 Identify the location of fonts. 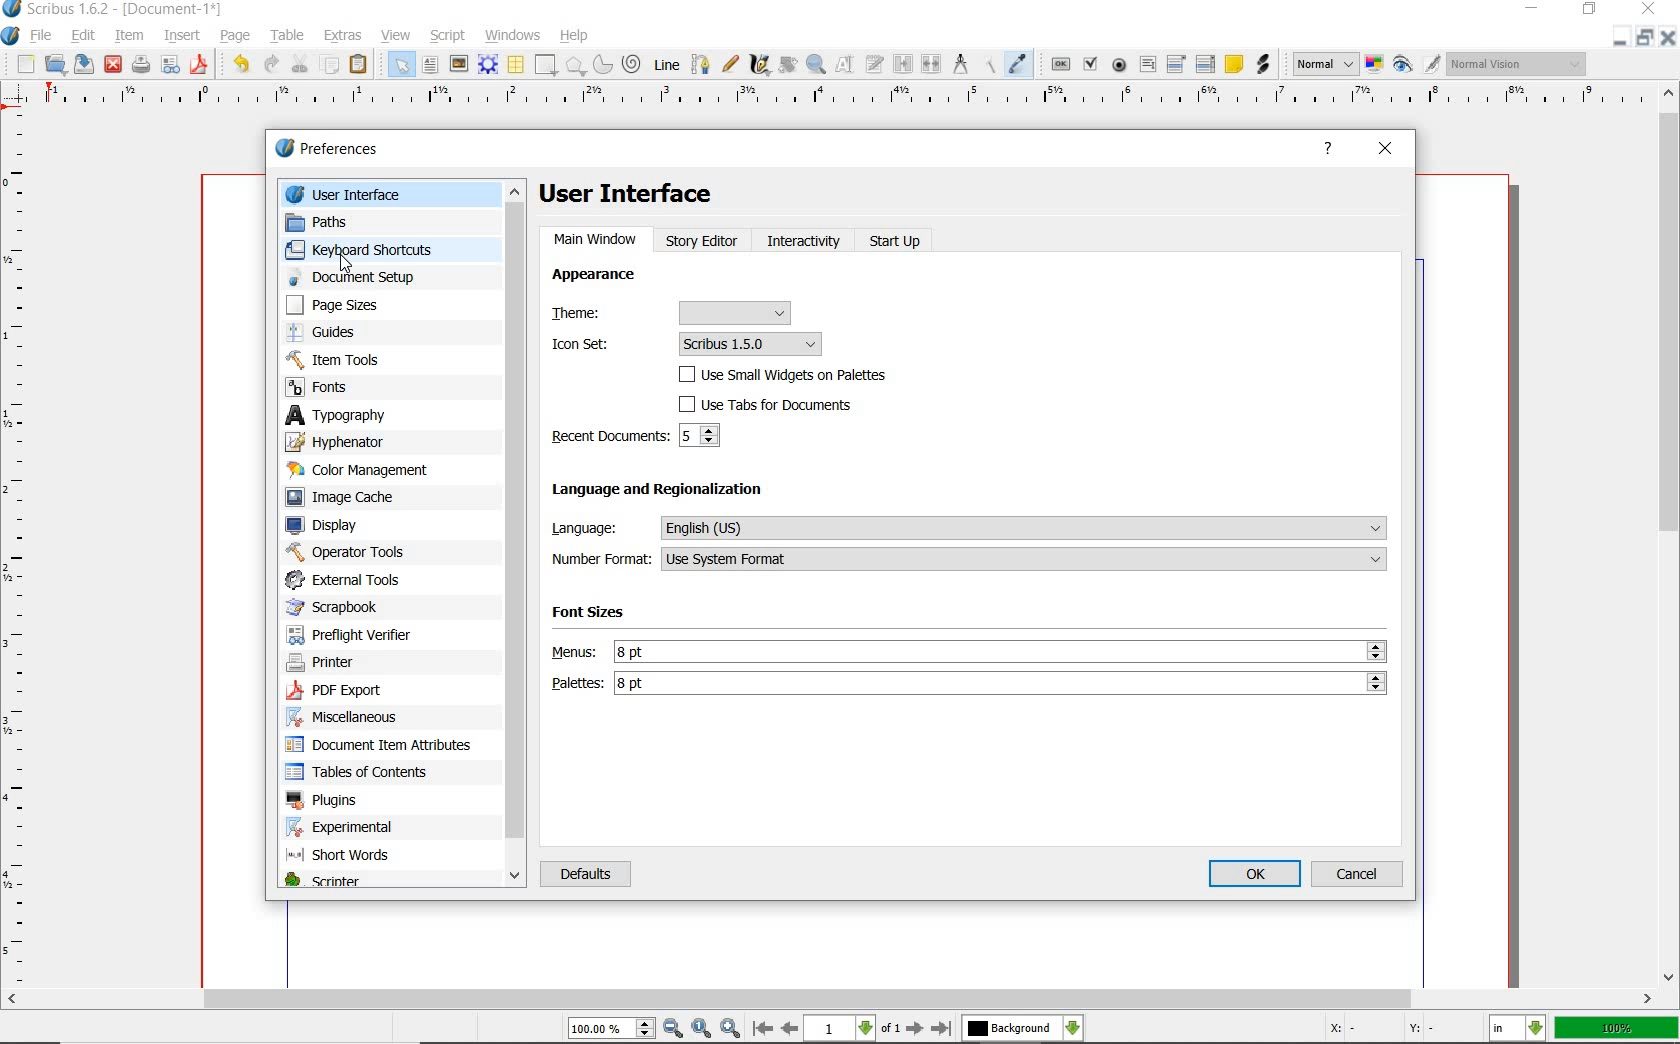
(339, 389).